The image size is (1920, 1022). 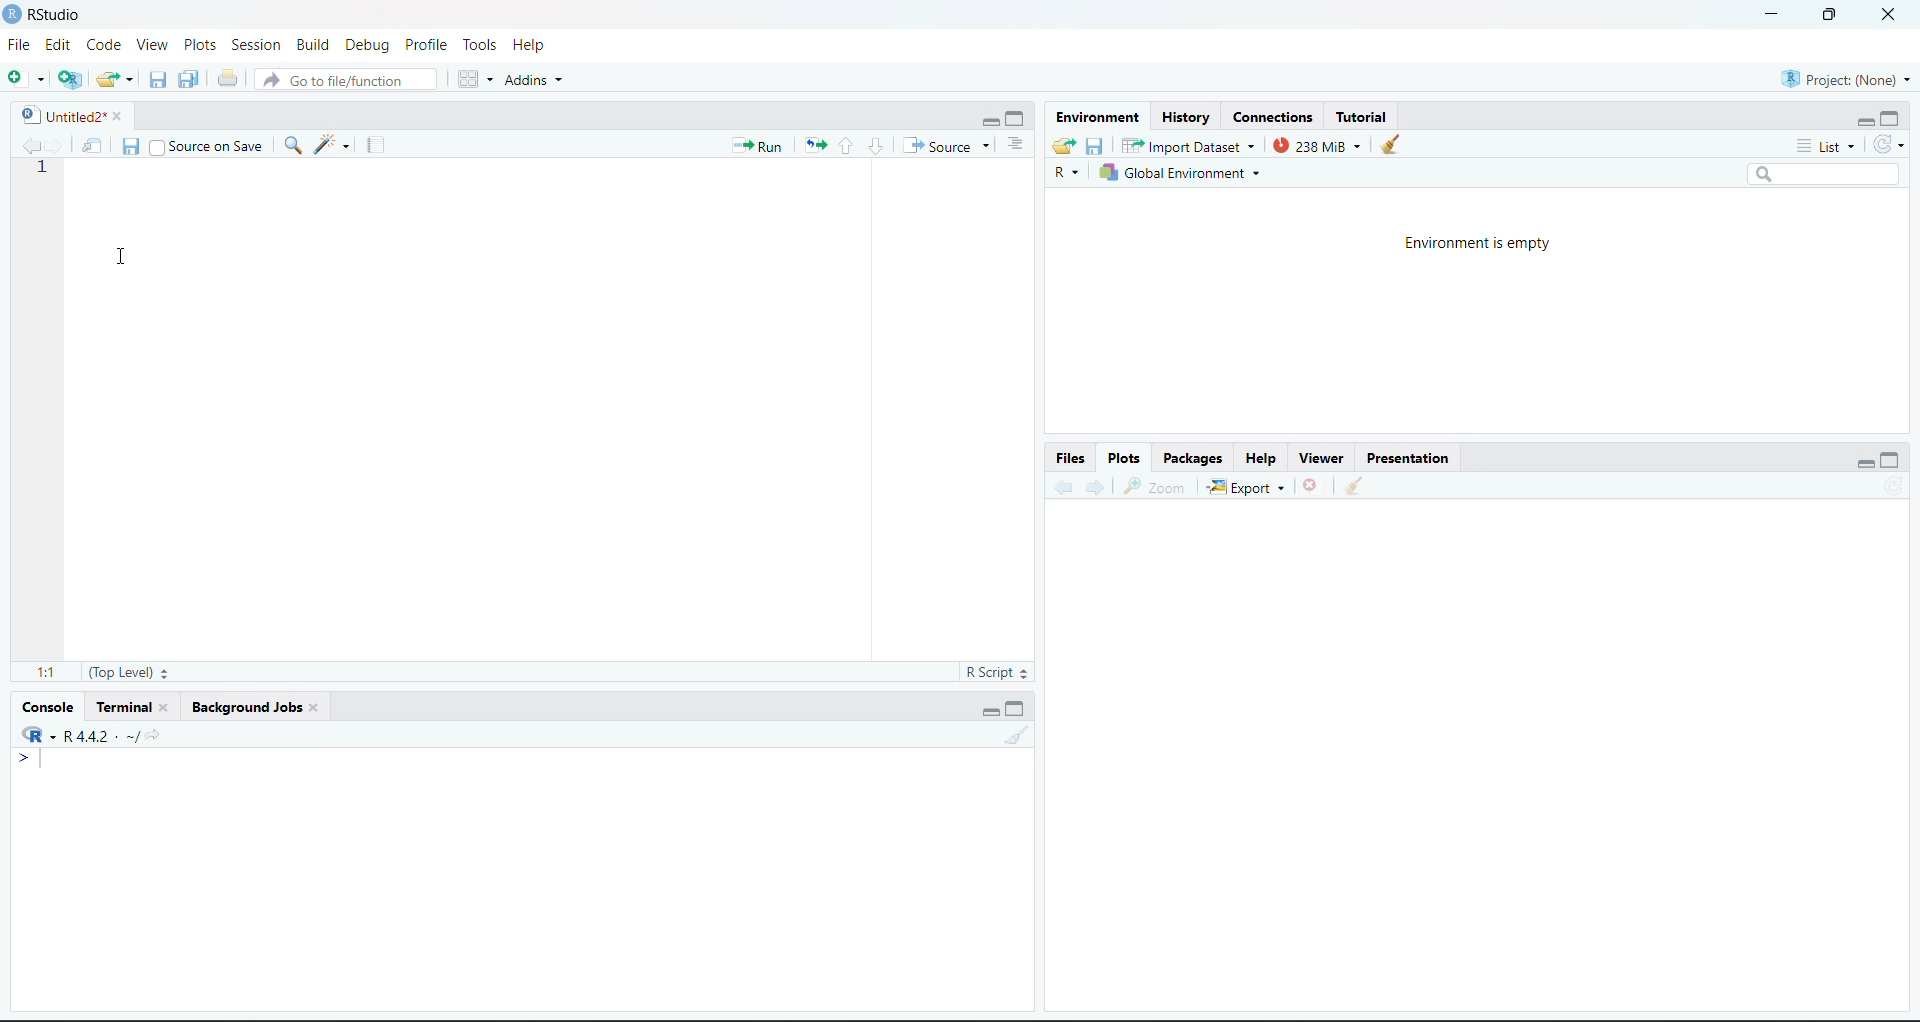 I want to click on clear, so click(x=1391, y=144).